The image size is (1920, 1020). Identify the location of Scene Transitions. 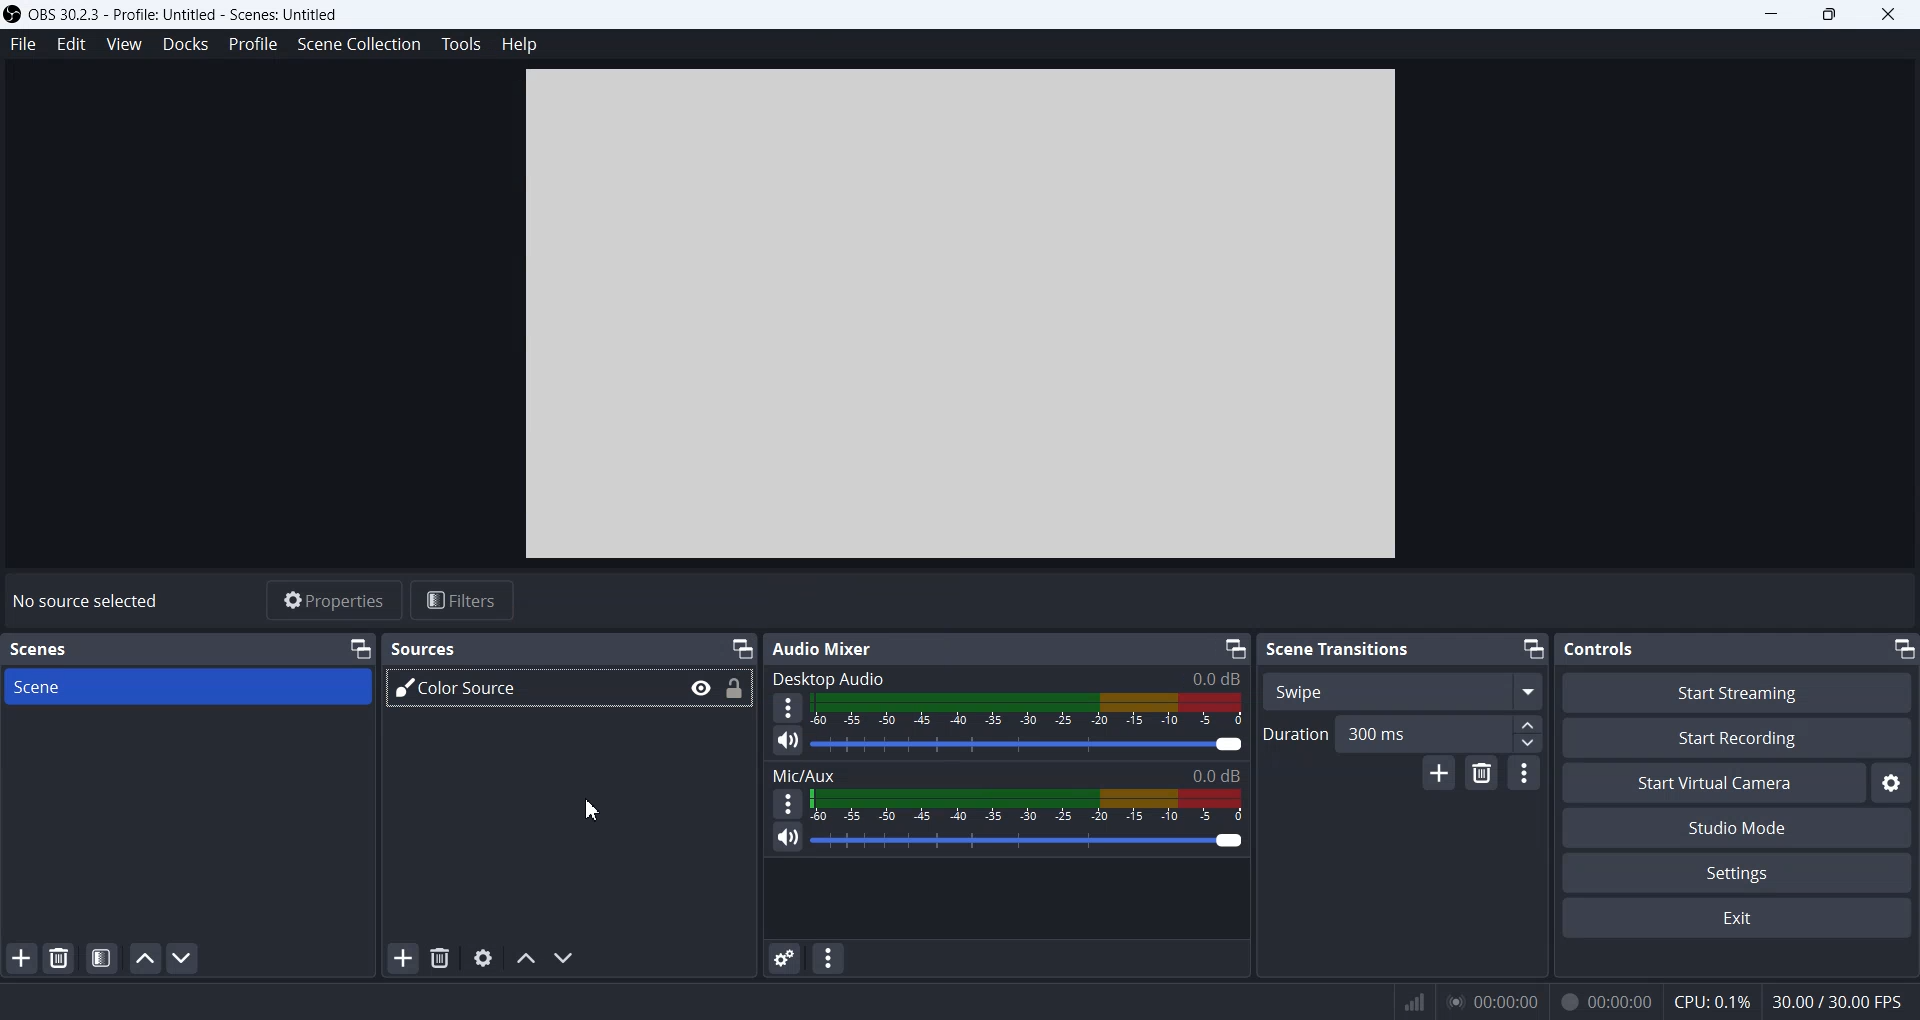
(1340, 648).